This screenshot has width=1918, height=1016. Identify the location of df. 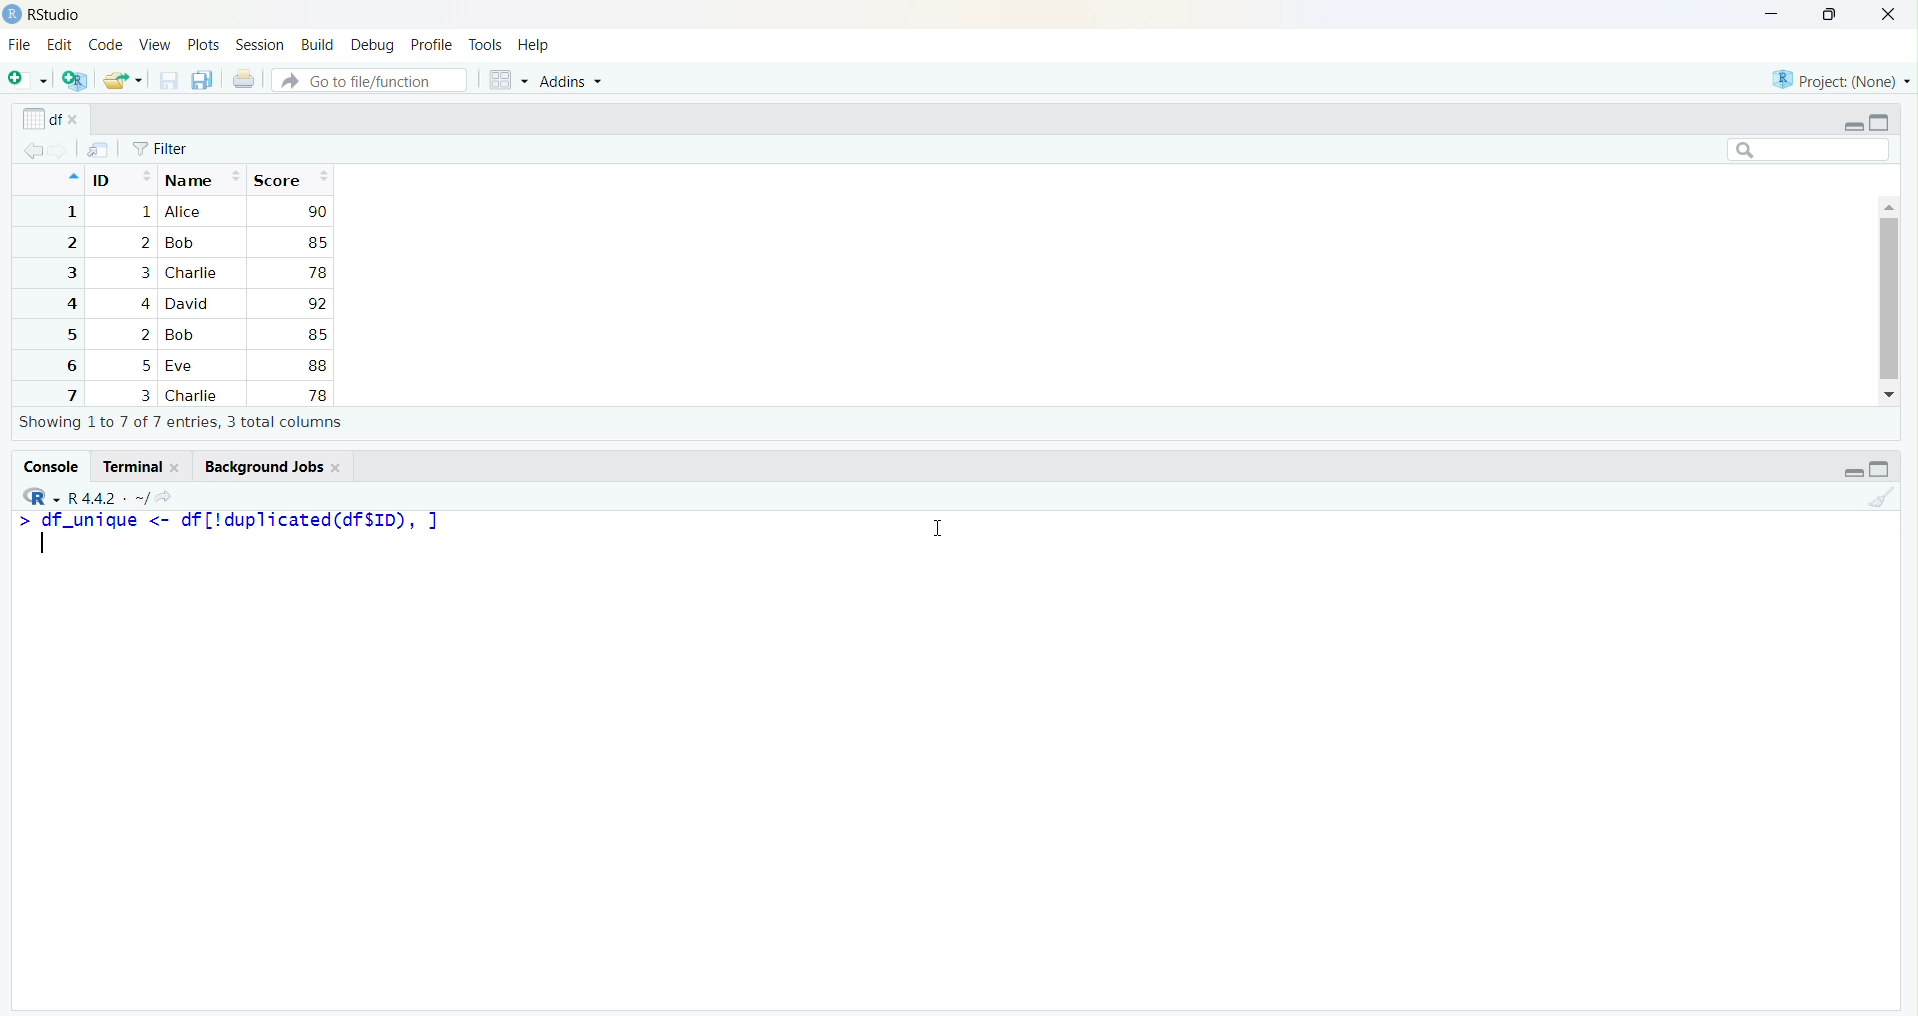
(40, 118).